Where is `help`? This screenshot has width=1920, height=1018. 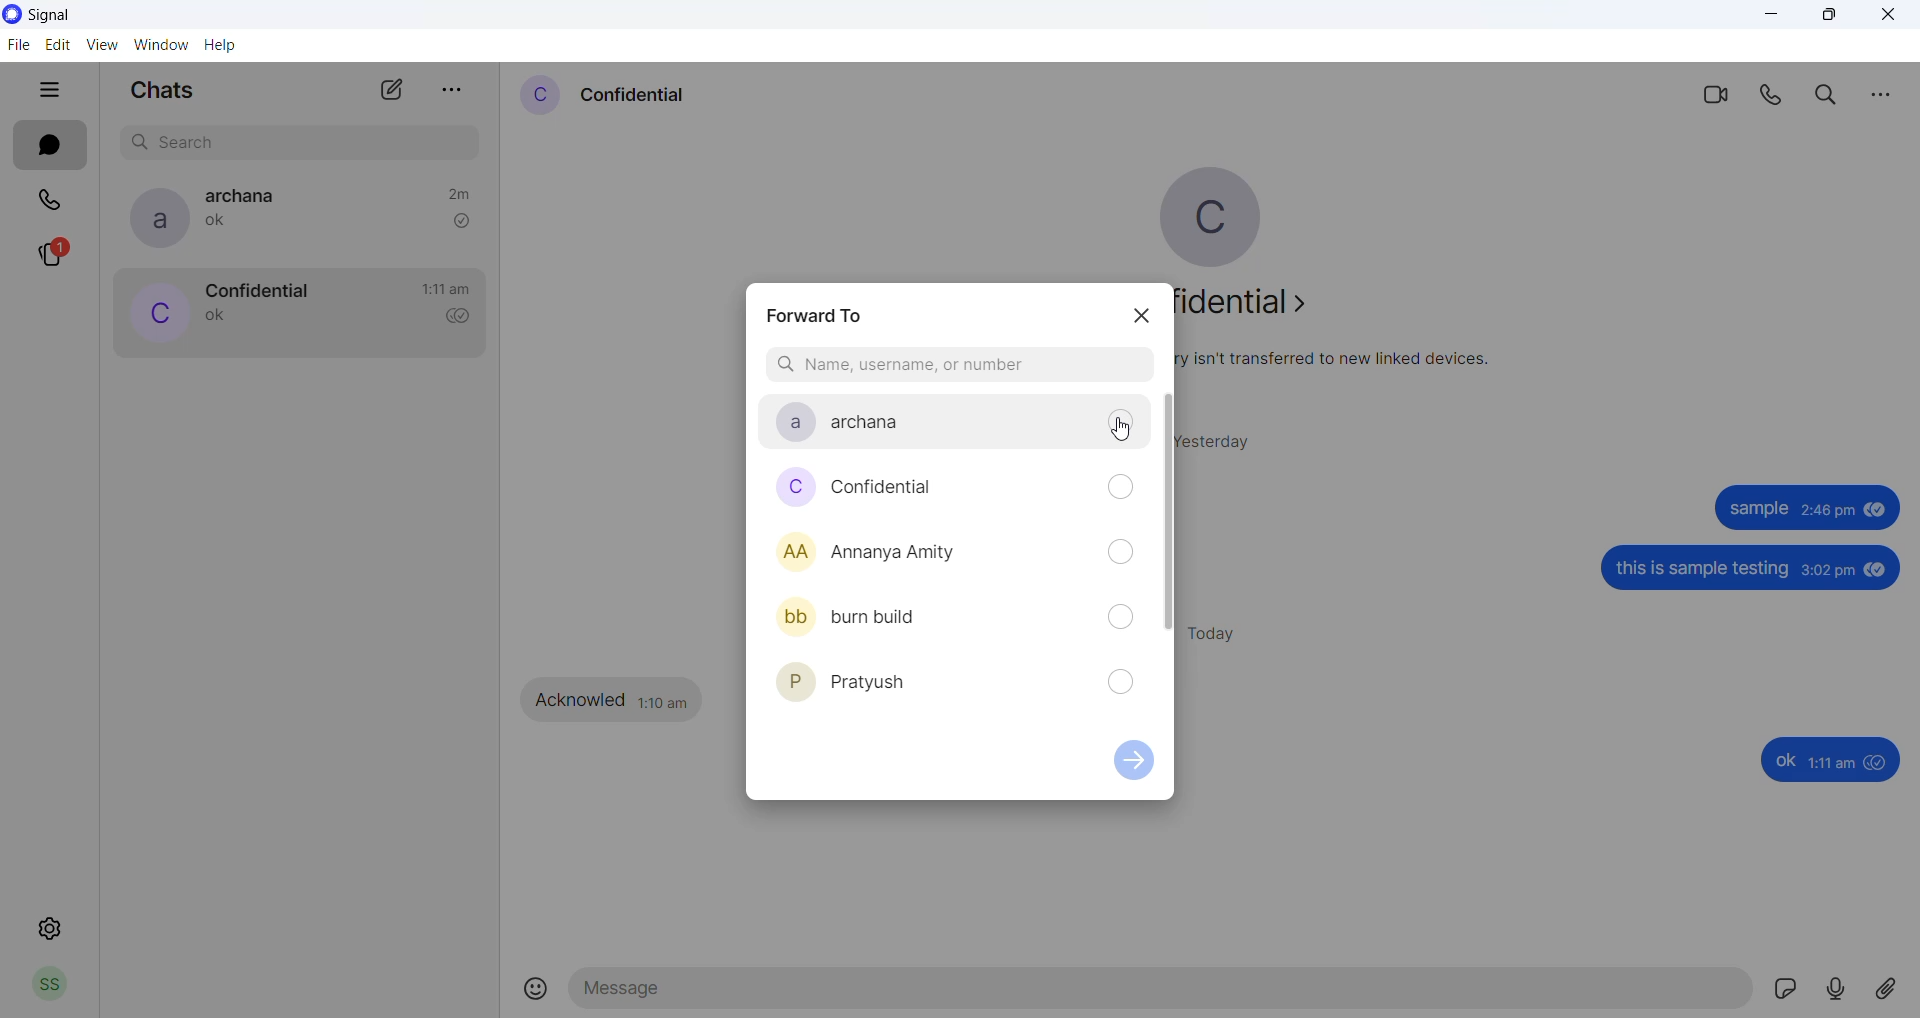 help is located at coordinates (225, 47).